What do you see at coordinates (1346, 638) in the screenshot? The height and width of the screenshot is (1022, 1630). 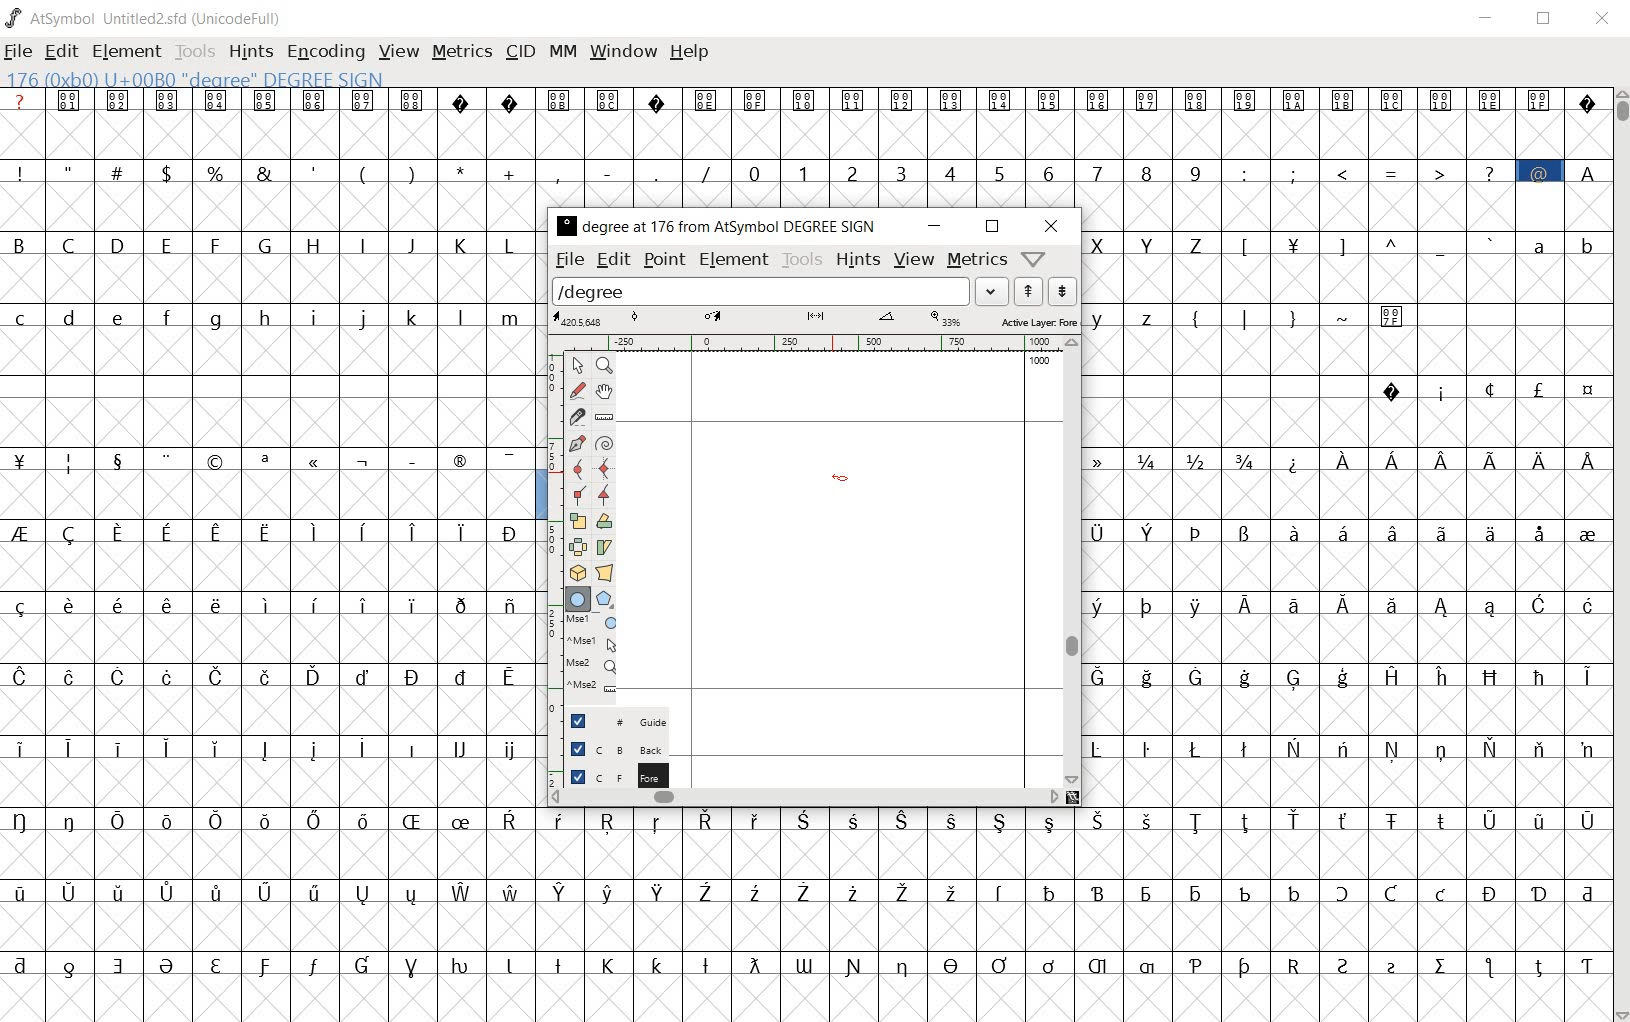 I see `empty glyph slots` at bounding box center [1346, 638].